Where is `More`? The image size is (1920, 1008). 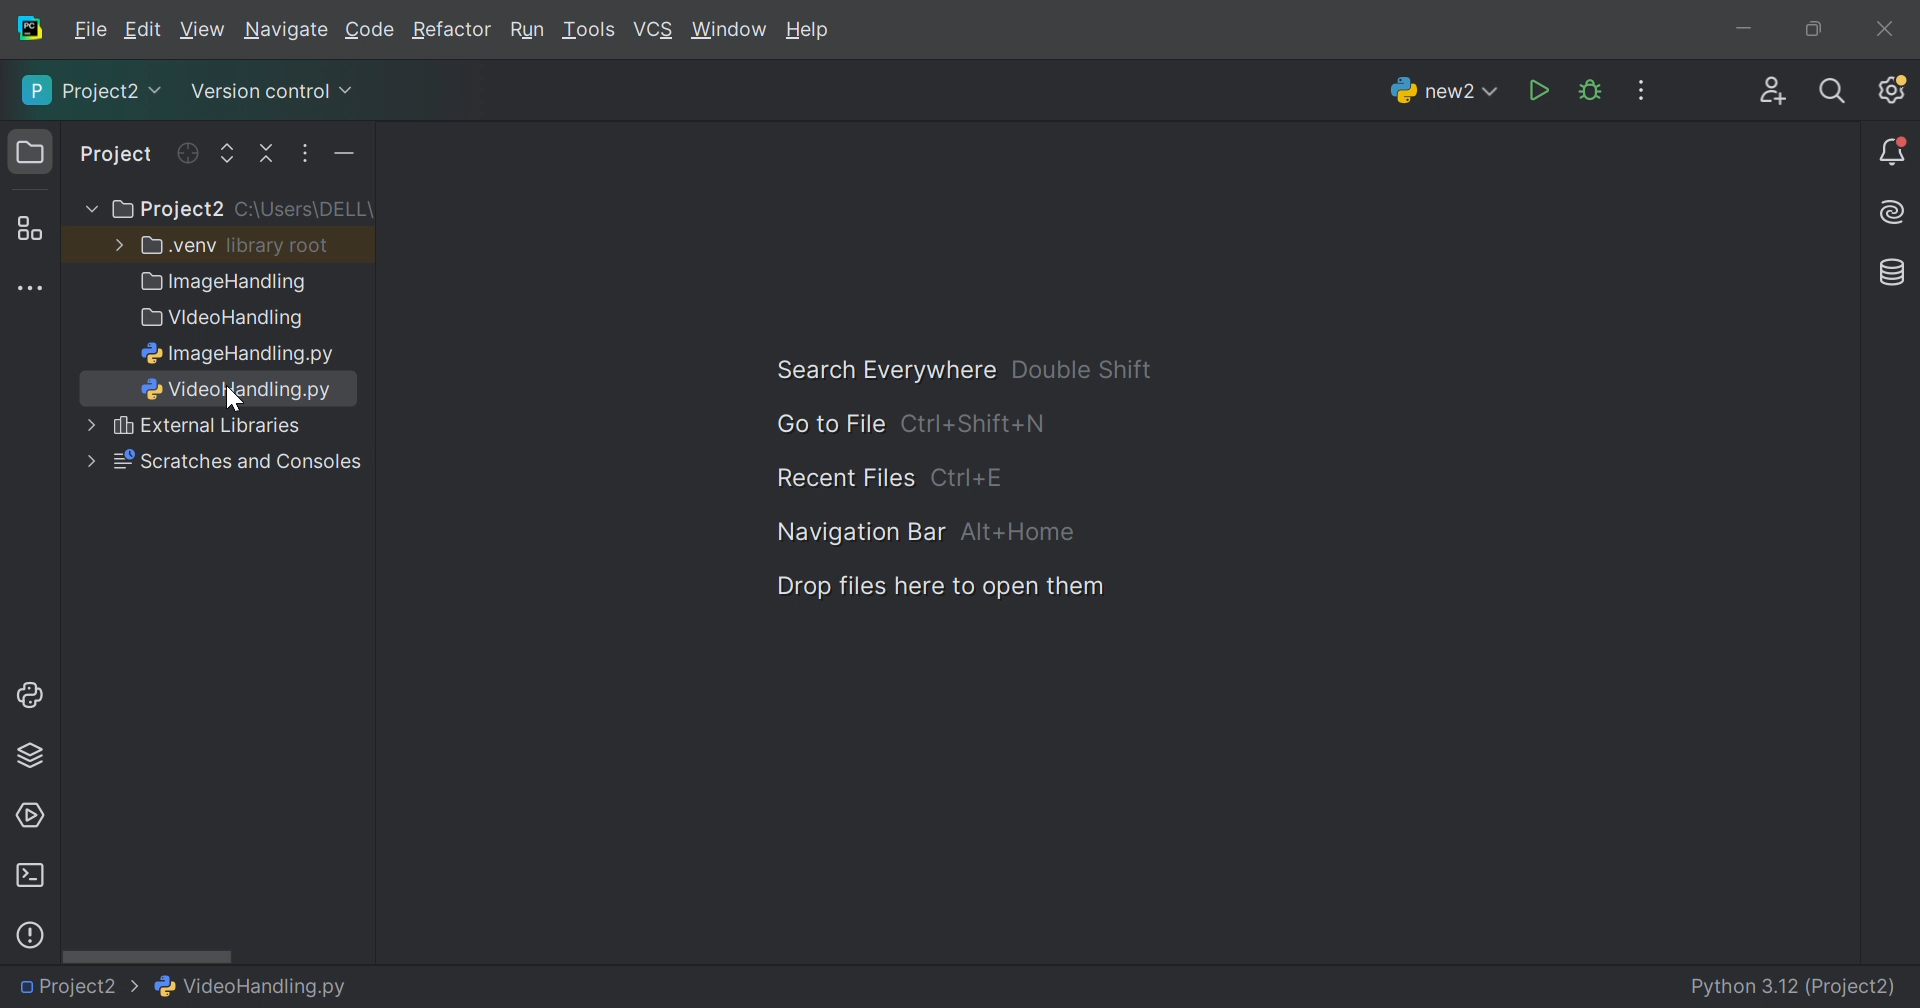
More is located at coordinates (89, 424).